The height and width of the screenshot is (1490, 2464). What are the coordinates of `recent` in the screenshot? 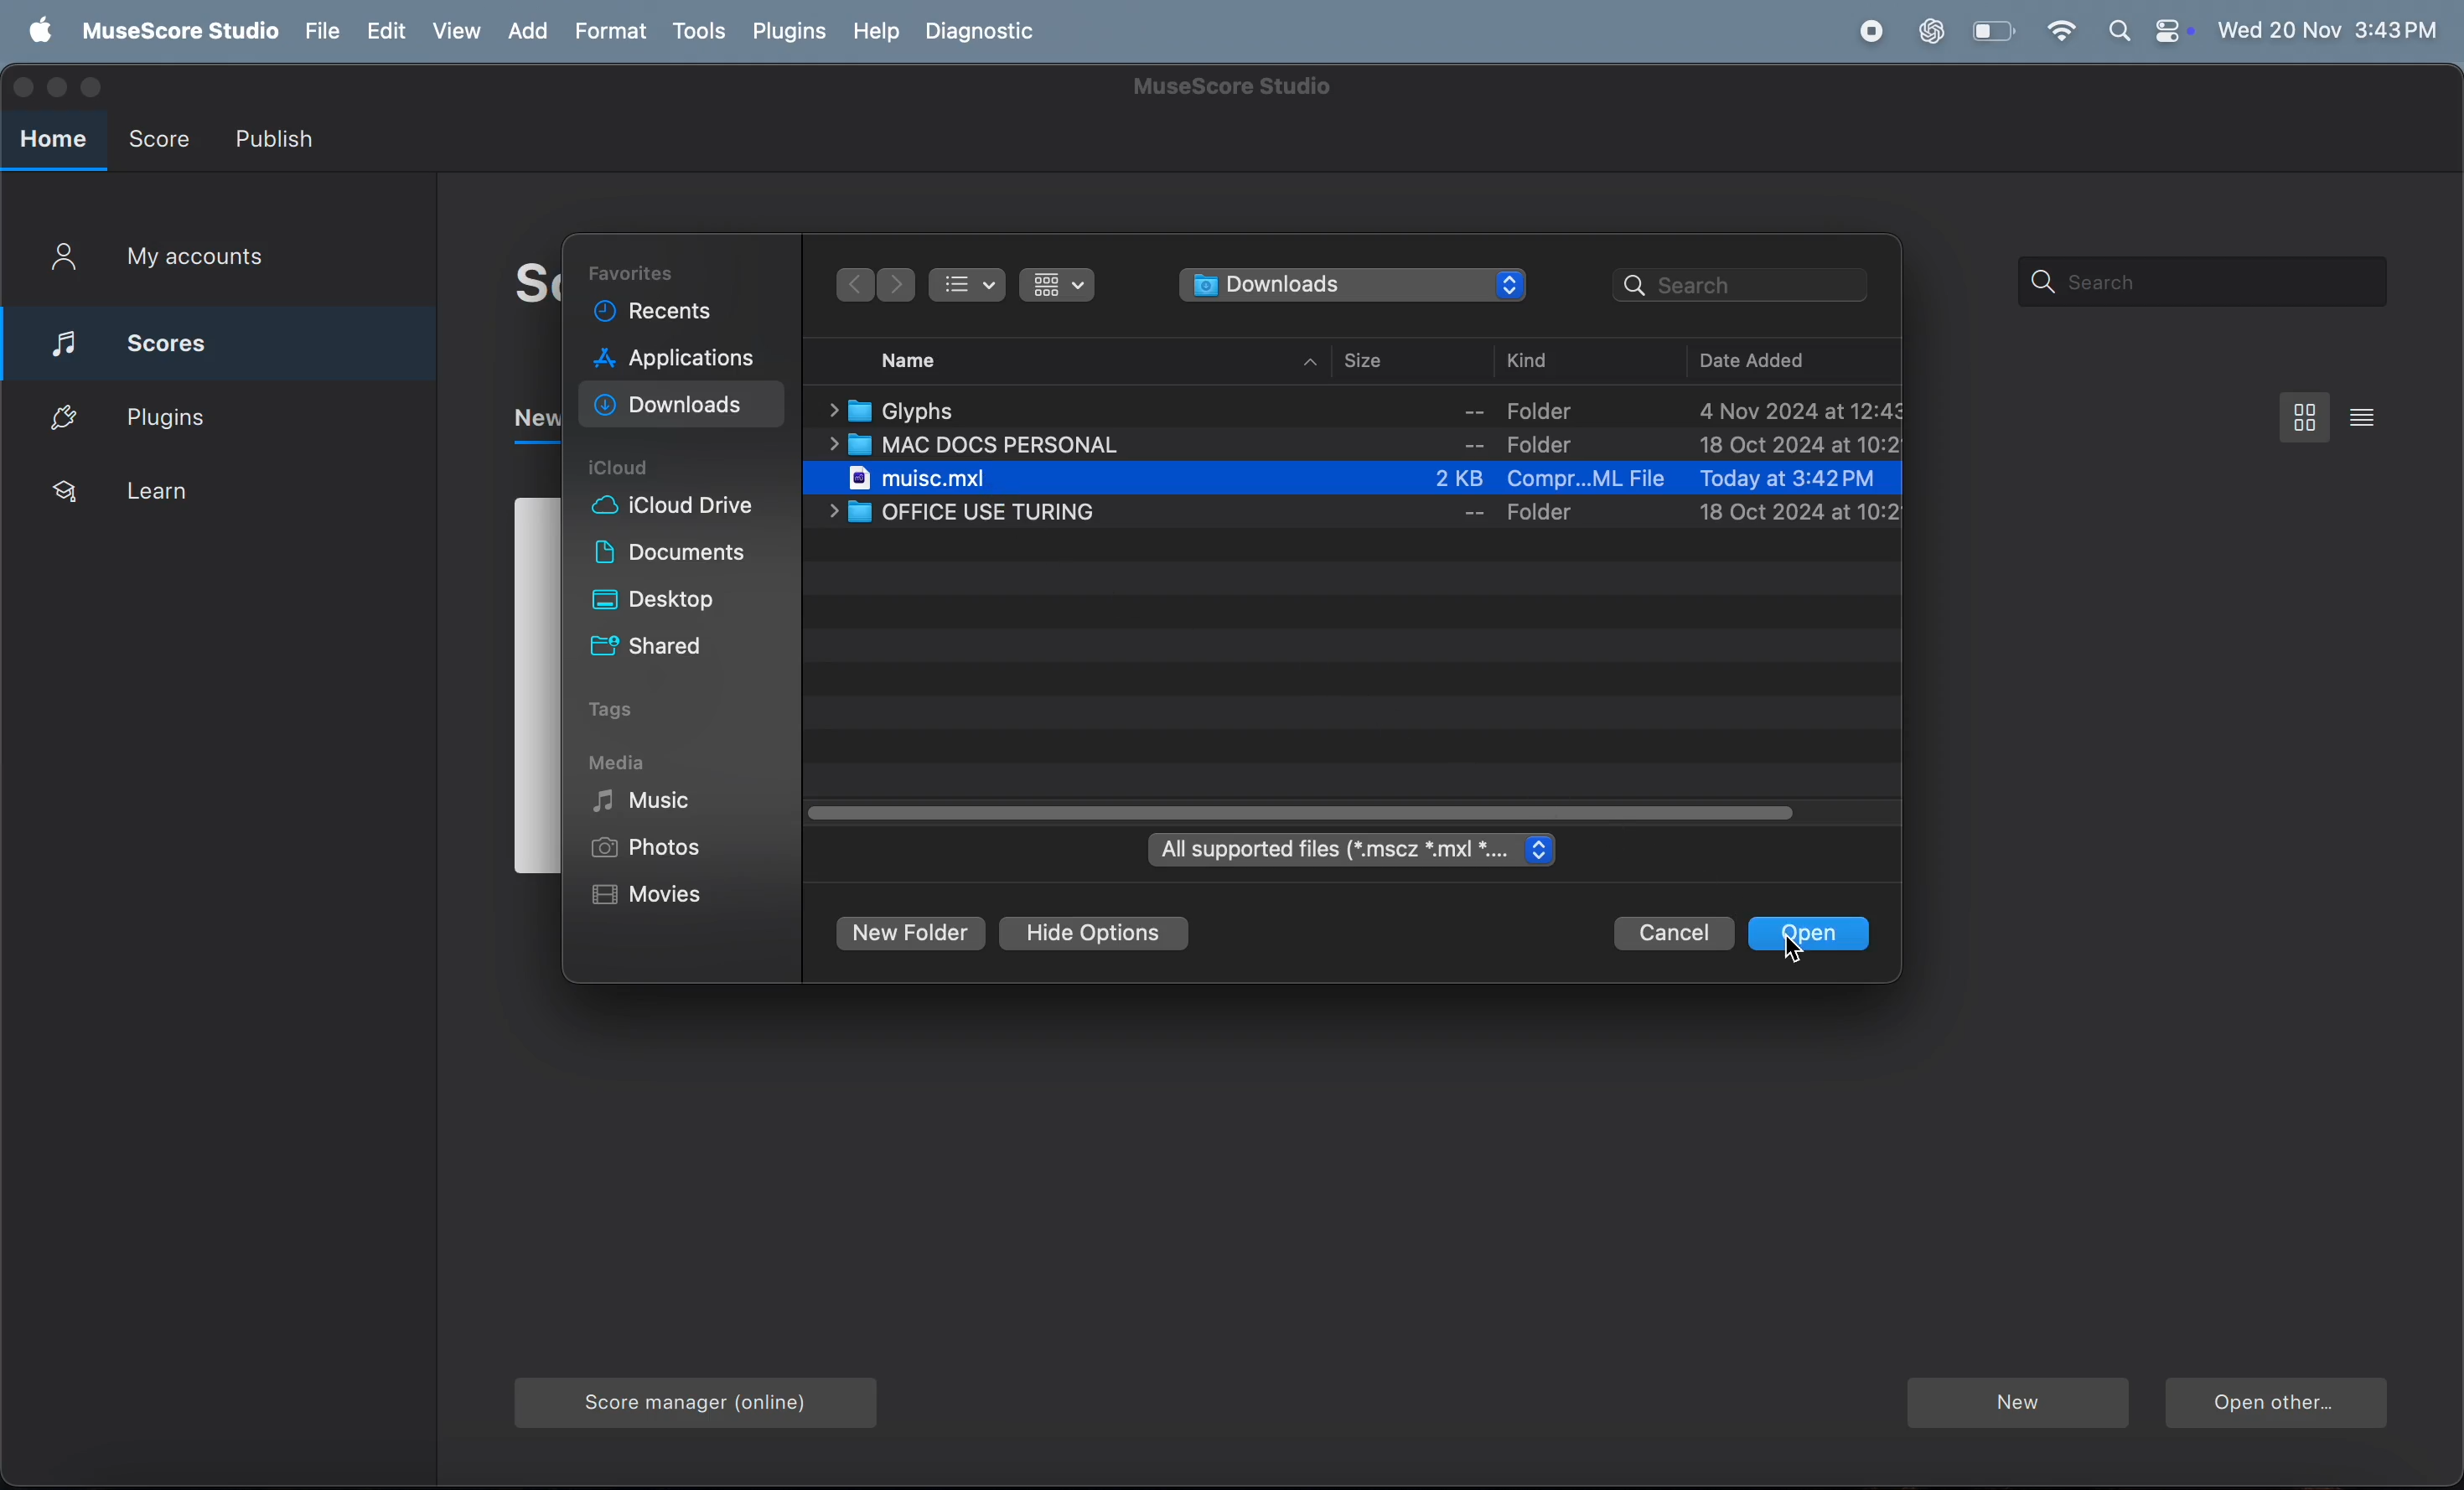 It's located at (655, 312).